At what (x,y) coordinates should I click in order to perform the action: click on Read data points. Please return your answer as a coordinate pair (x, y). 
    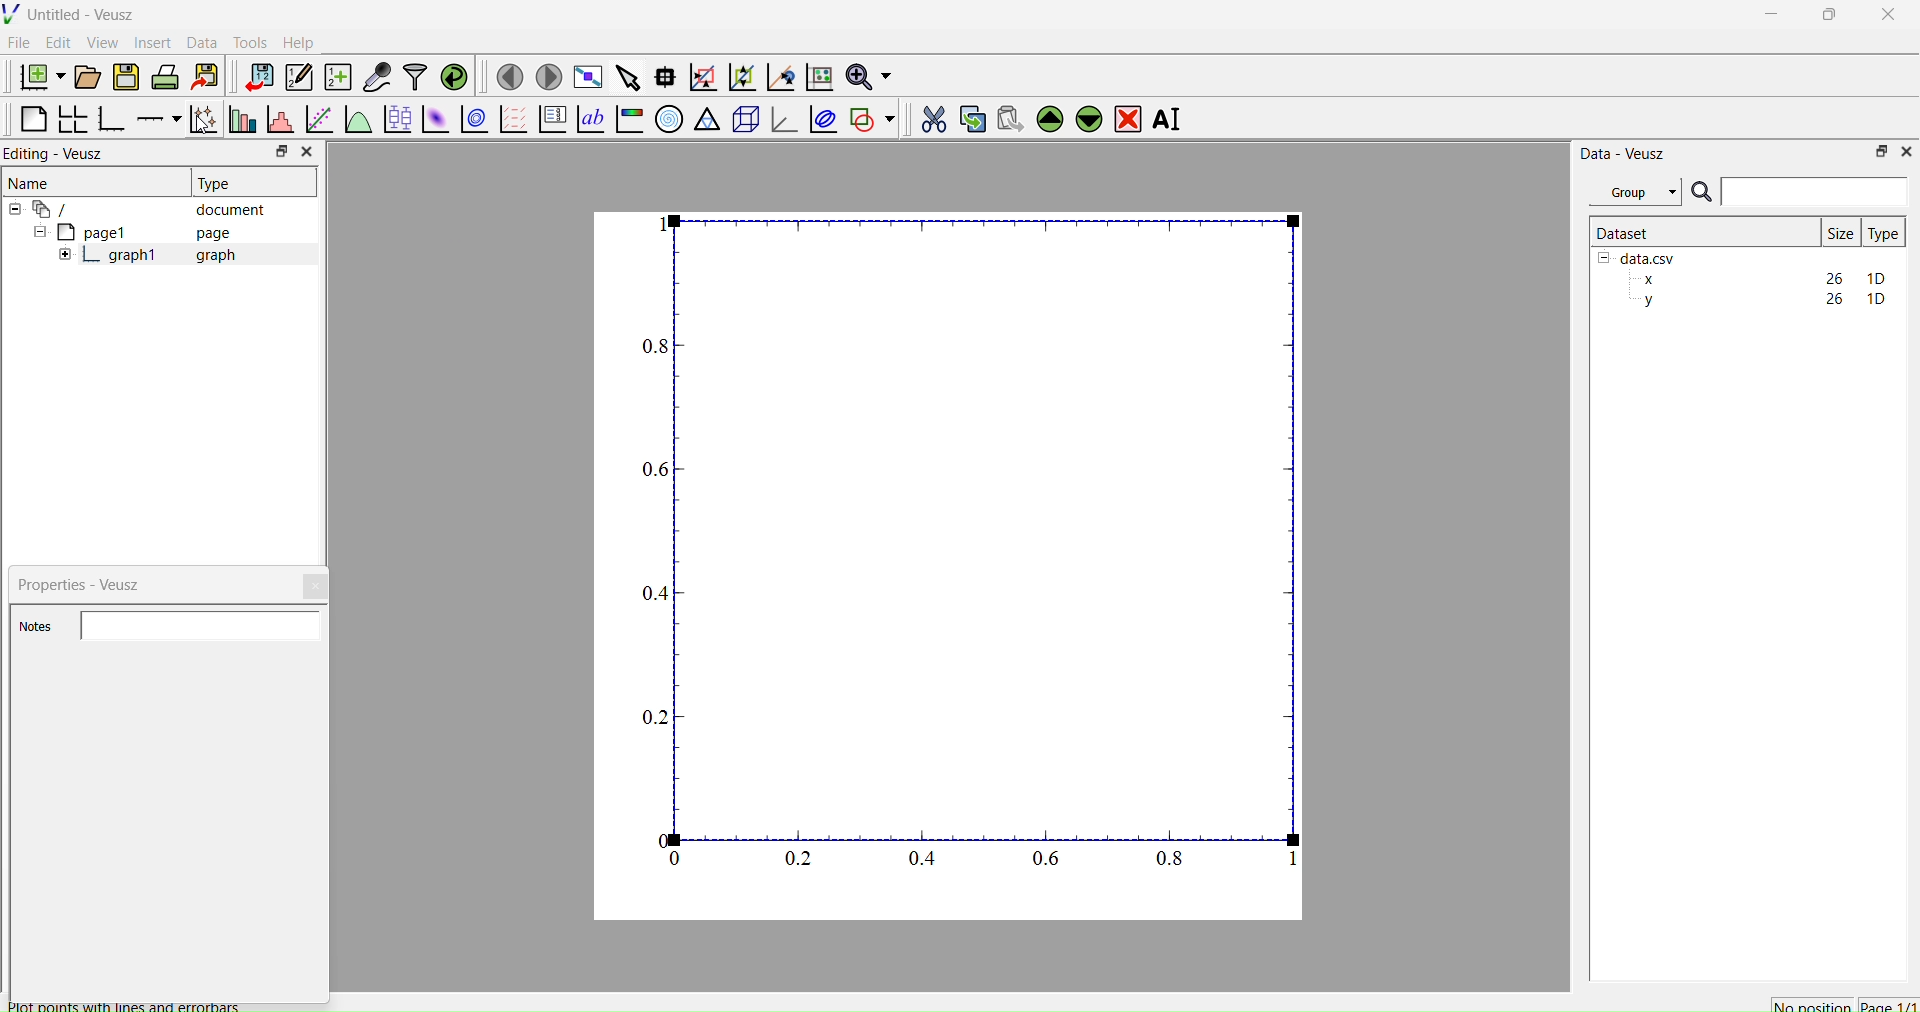
    Looking at the image, I should click on (663, 74).